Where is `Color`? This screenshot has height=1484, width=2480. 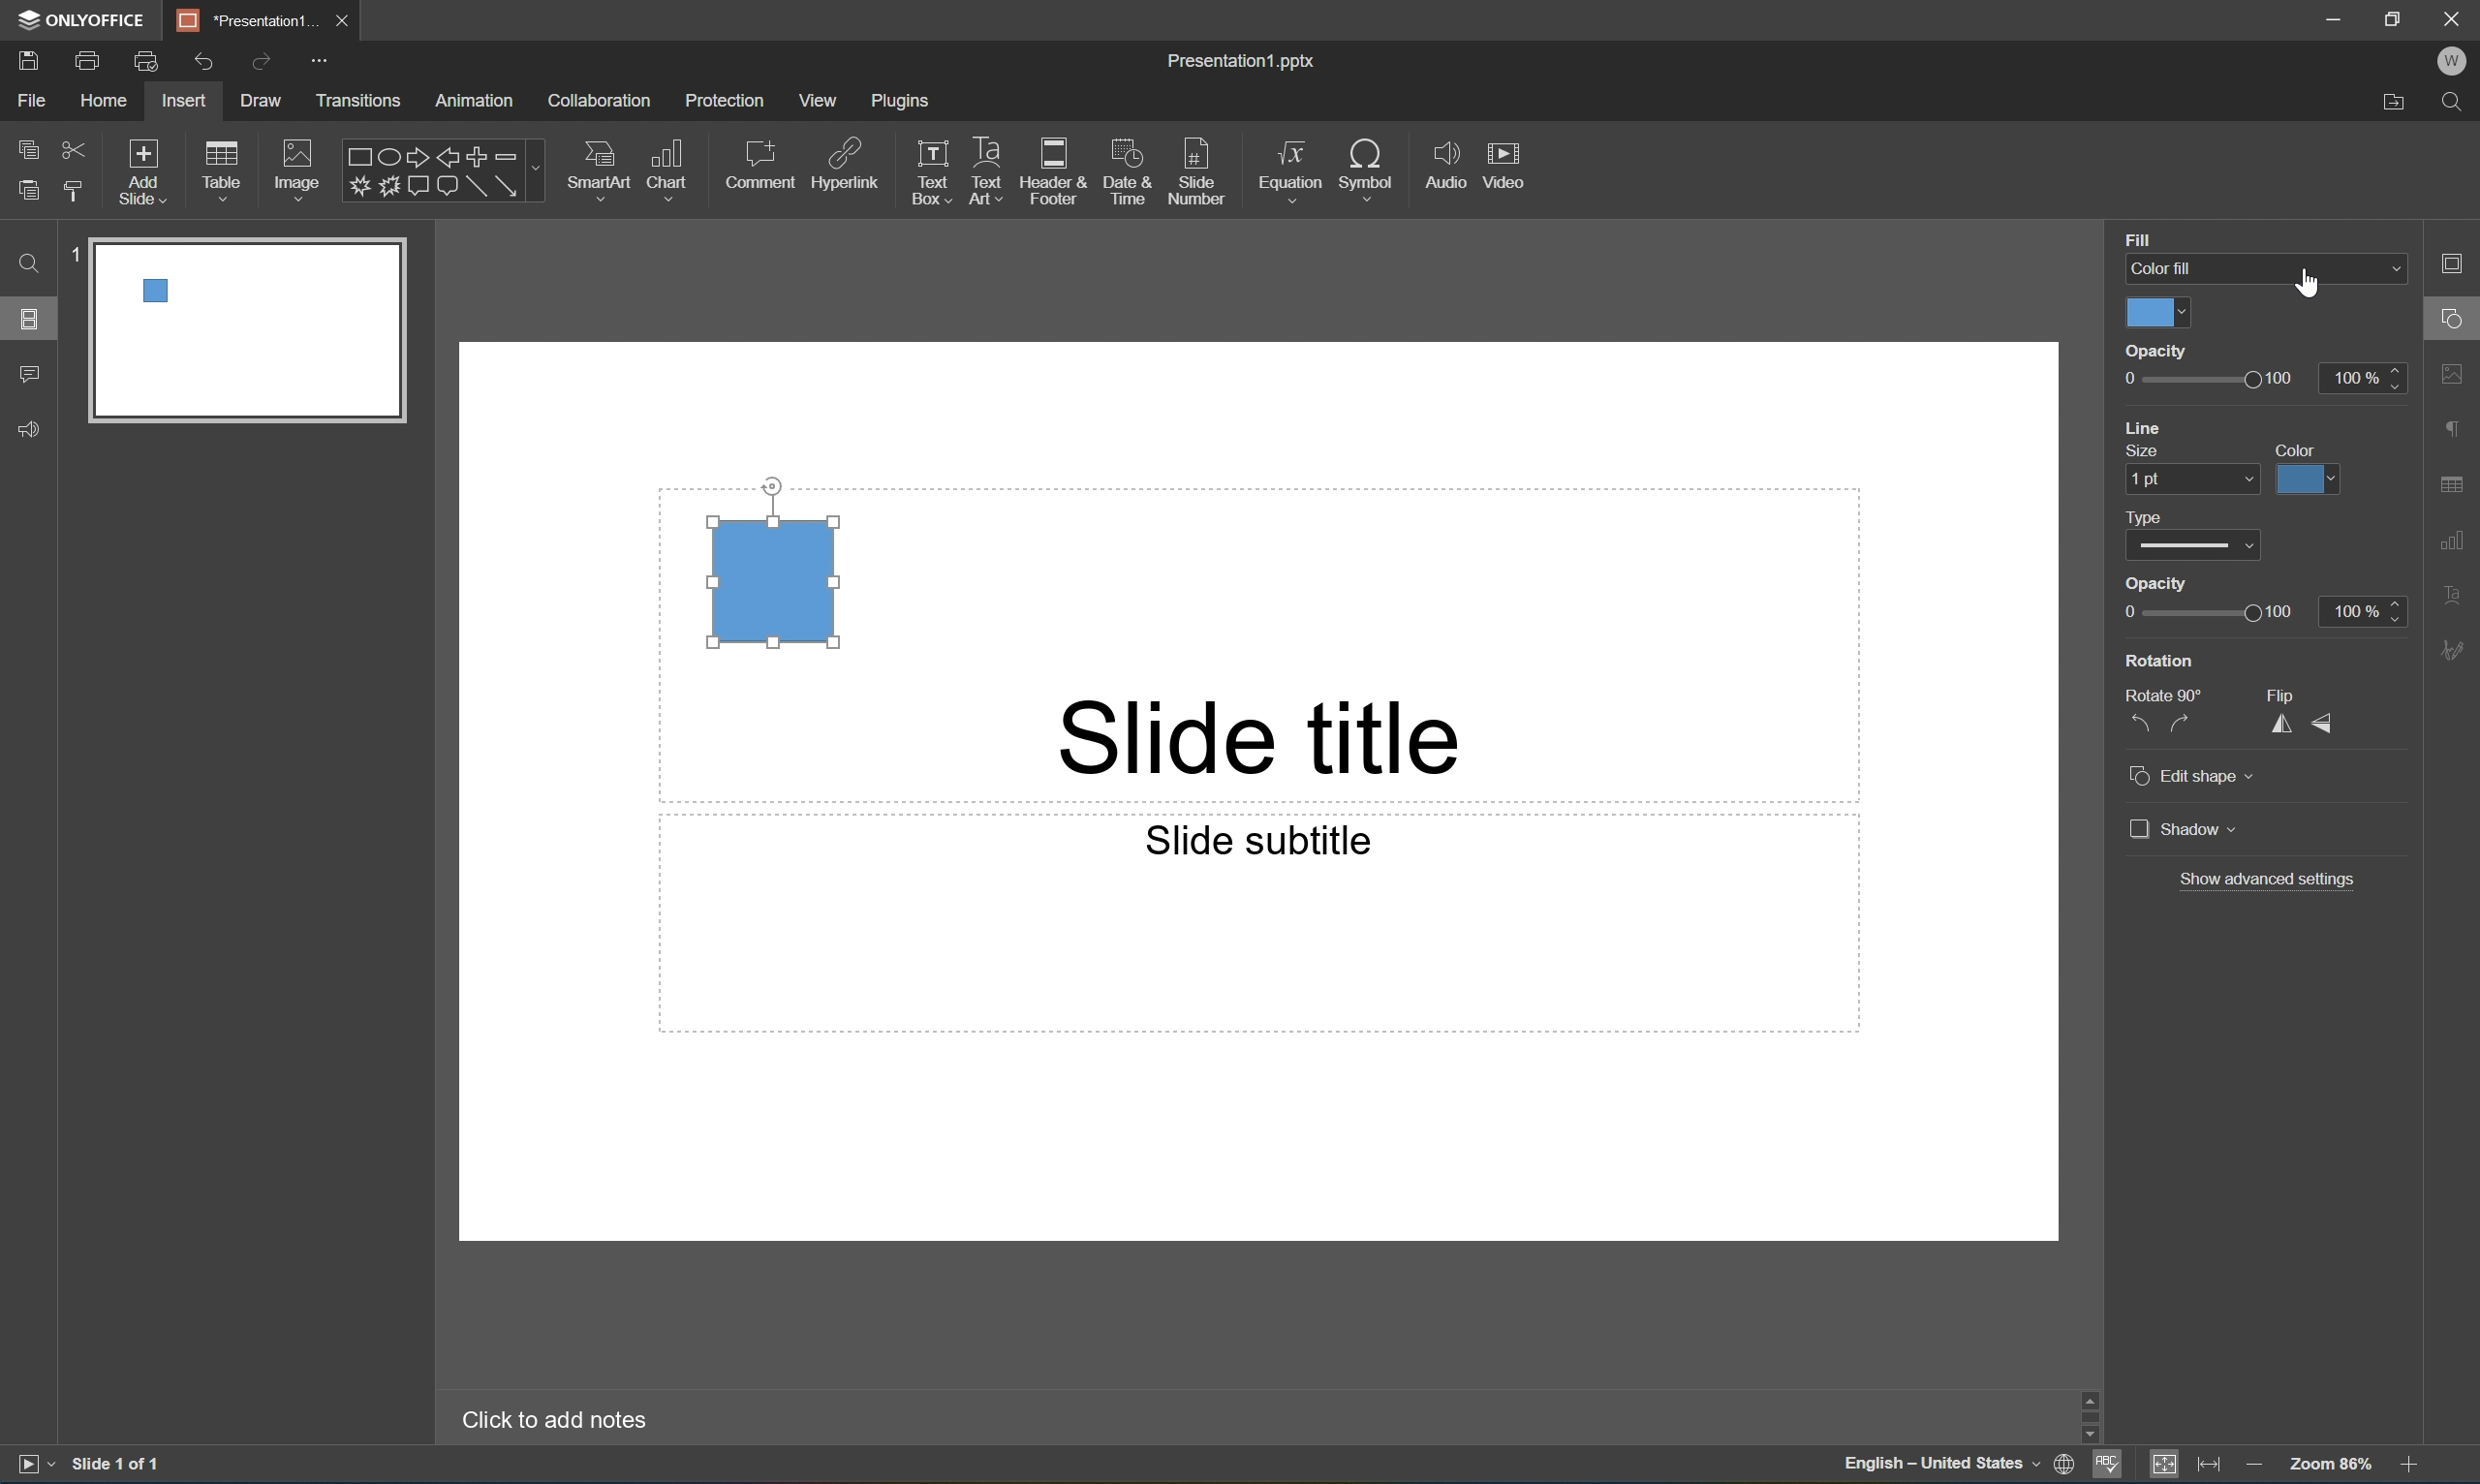
Color is located at coordinates (2302, 449).